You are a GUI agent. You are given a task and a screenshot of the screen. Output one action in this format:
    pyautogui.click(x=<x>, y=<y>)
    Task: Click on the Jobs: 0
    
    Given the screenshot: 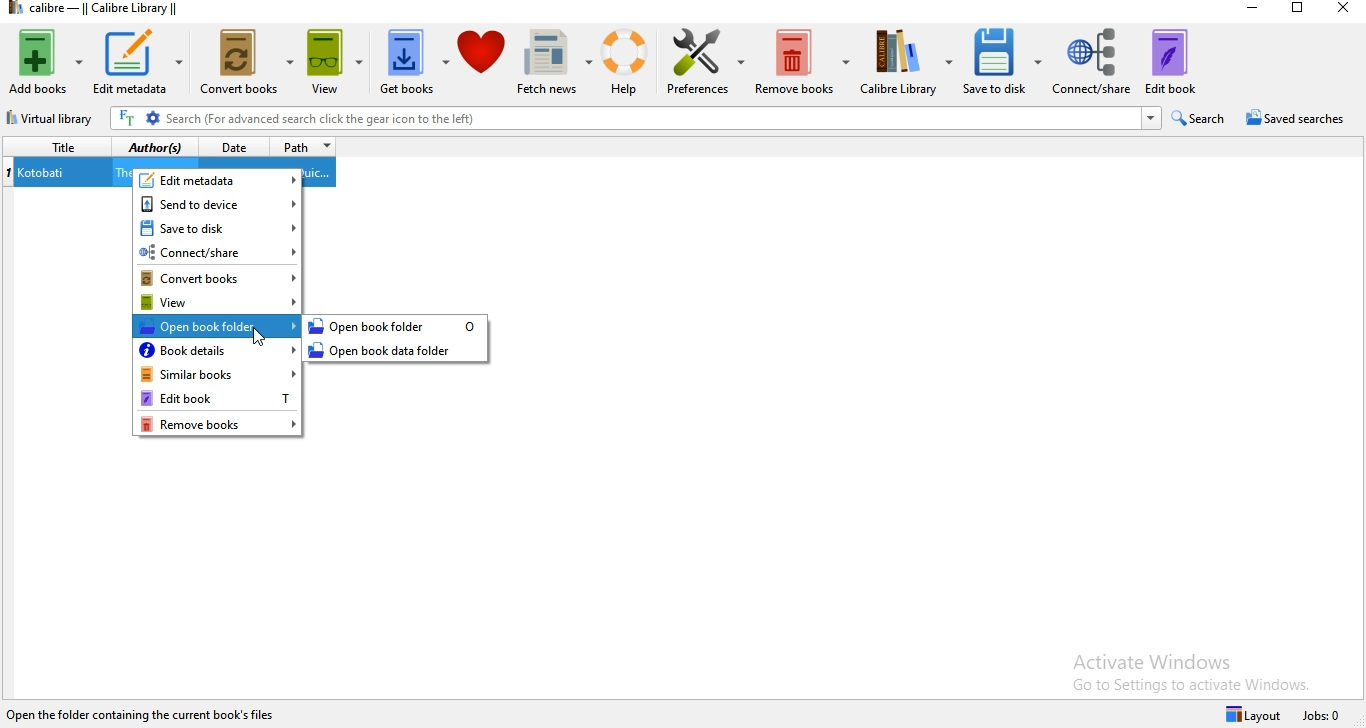 What is the action you would take?
    pyautogui.click(x=1324, y=714)
    